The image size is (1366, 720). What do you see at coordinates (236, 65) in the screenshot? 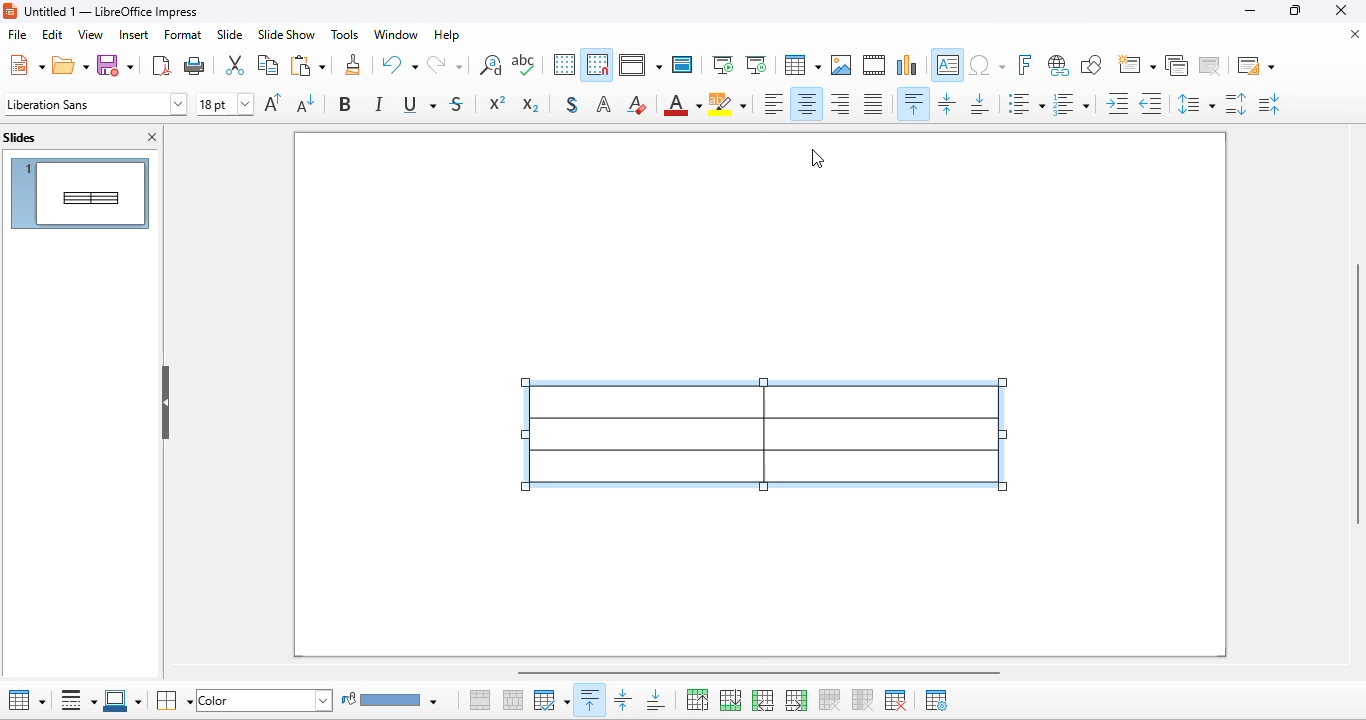
I see `cut` at bounding box center [236, 65].